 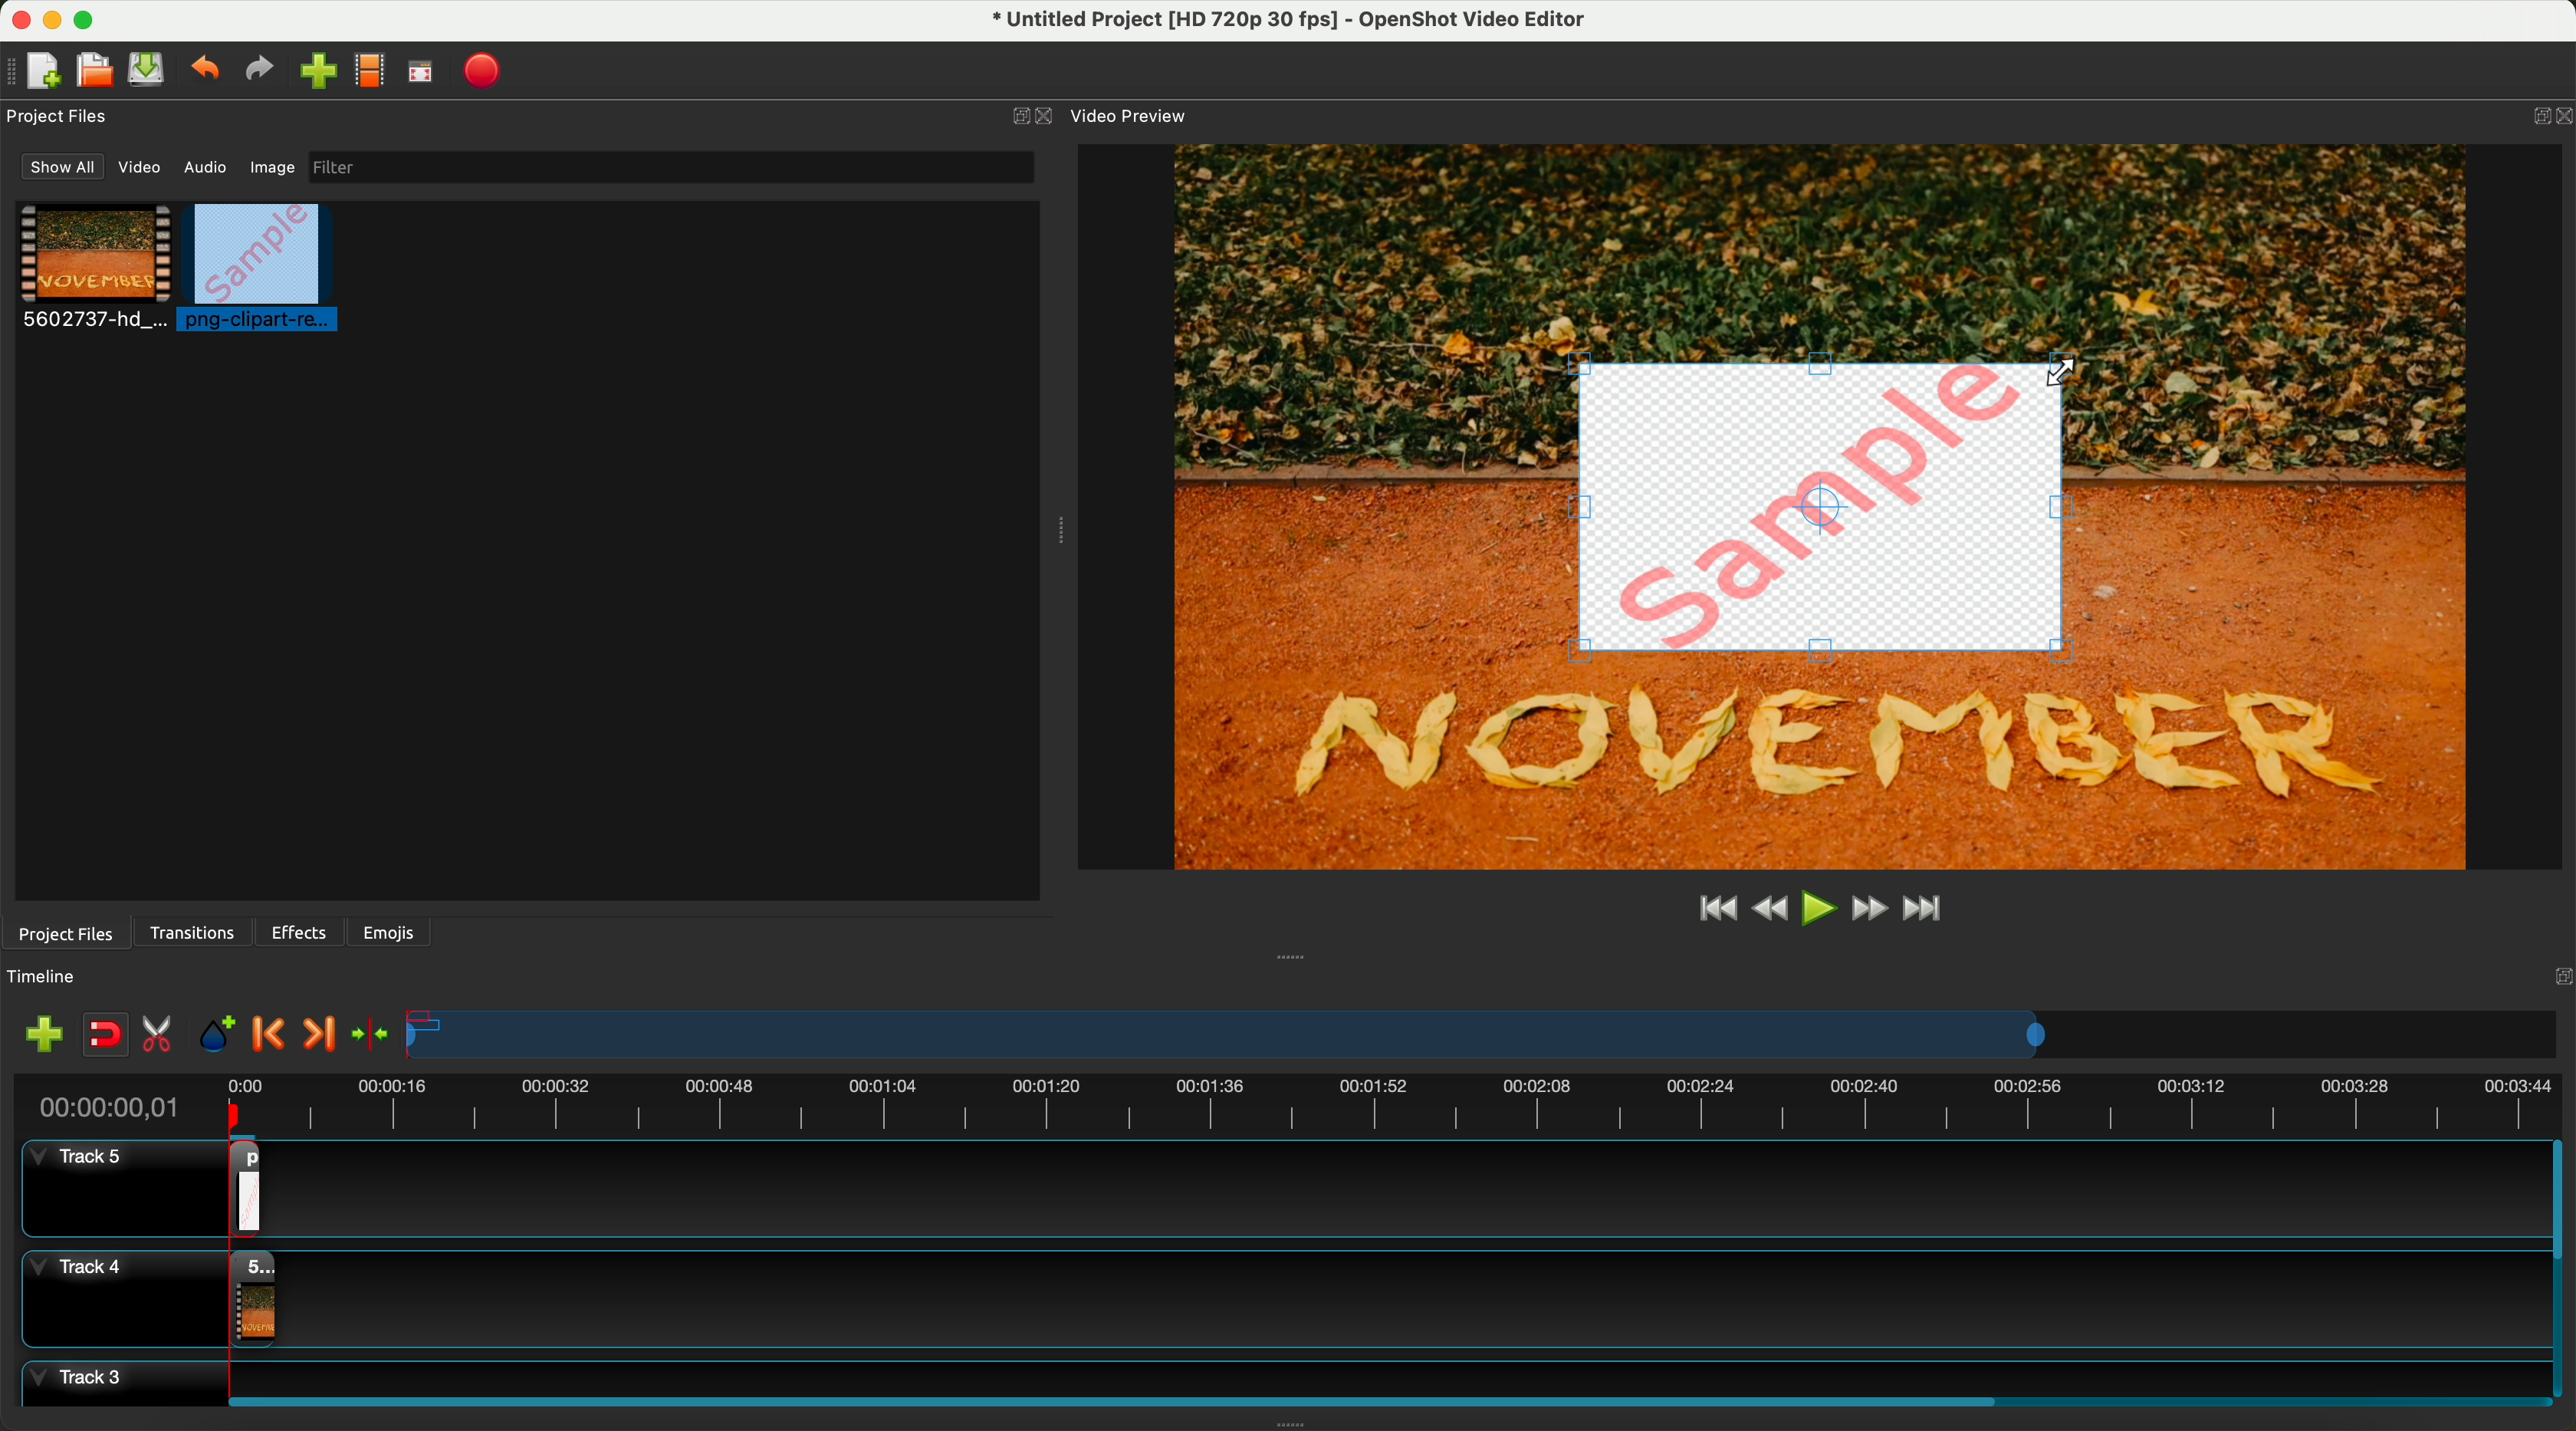 I want to click on scroll bar, so click(x=2560, y=1269).